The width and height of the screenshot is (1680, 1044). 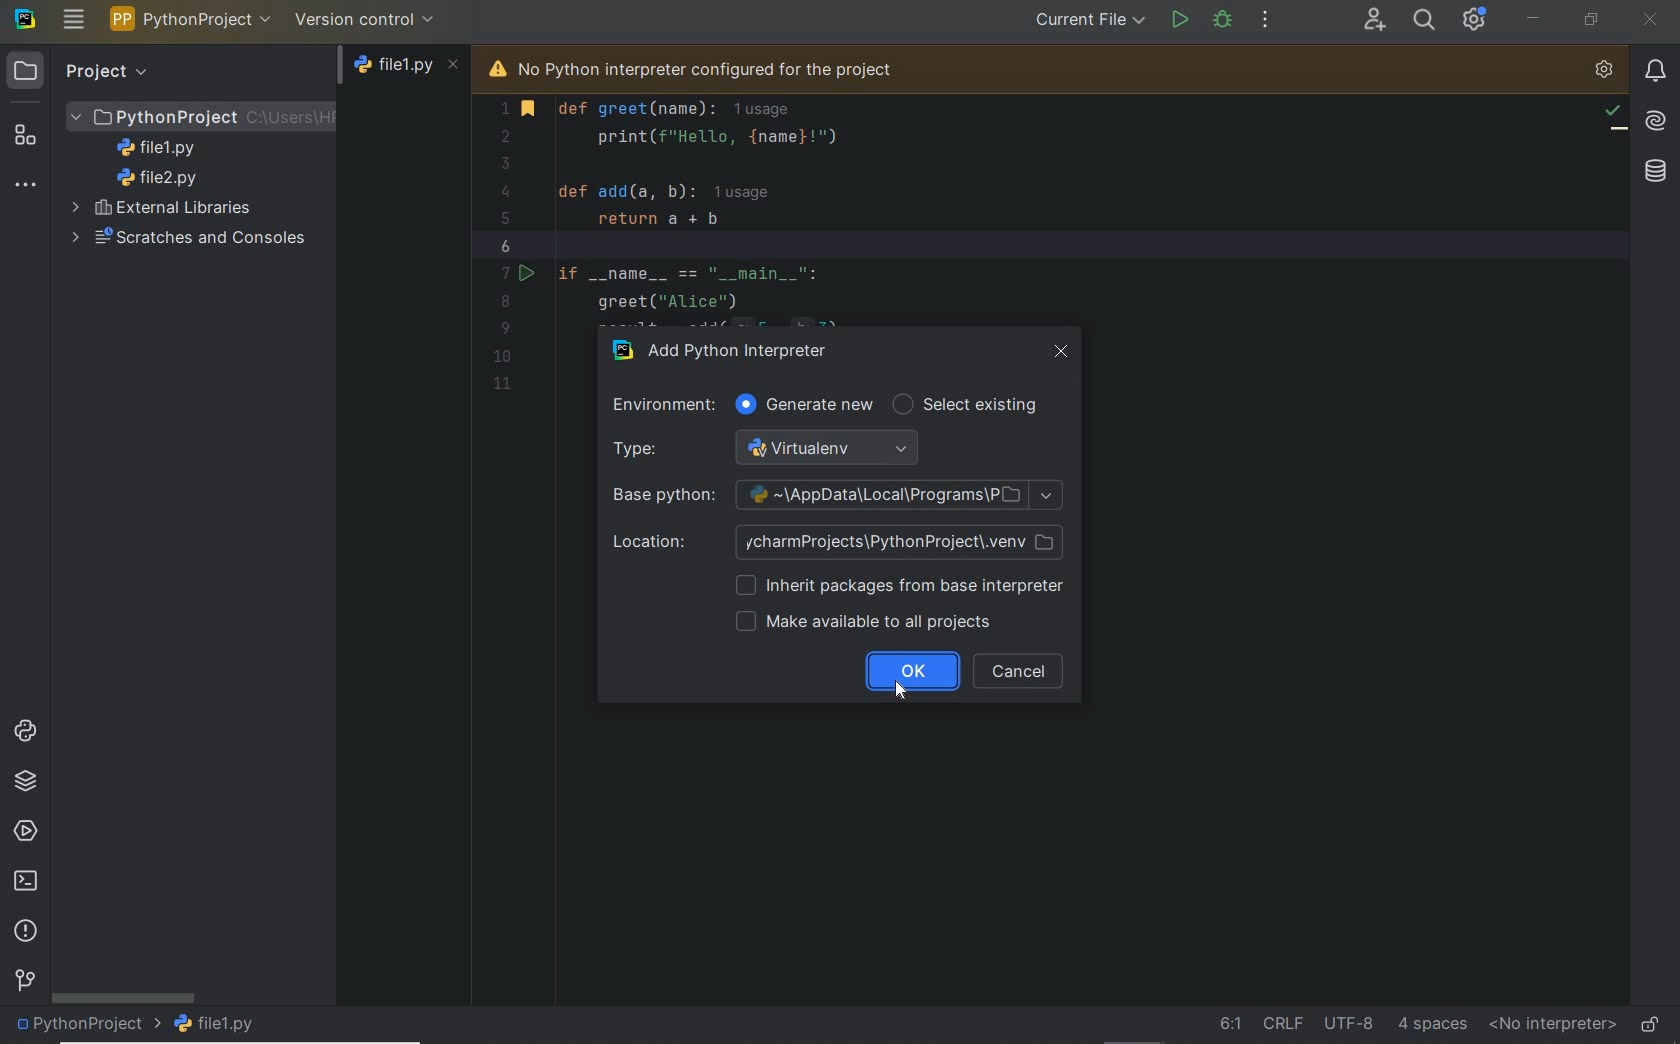 I want to click on Inherit packages from base interpreter, so click(x=897, y=588).